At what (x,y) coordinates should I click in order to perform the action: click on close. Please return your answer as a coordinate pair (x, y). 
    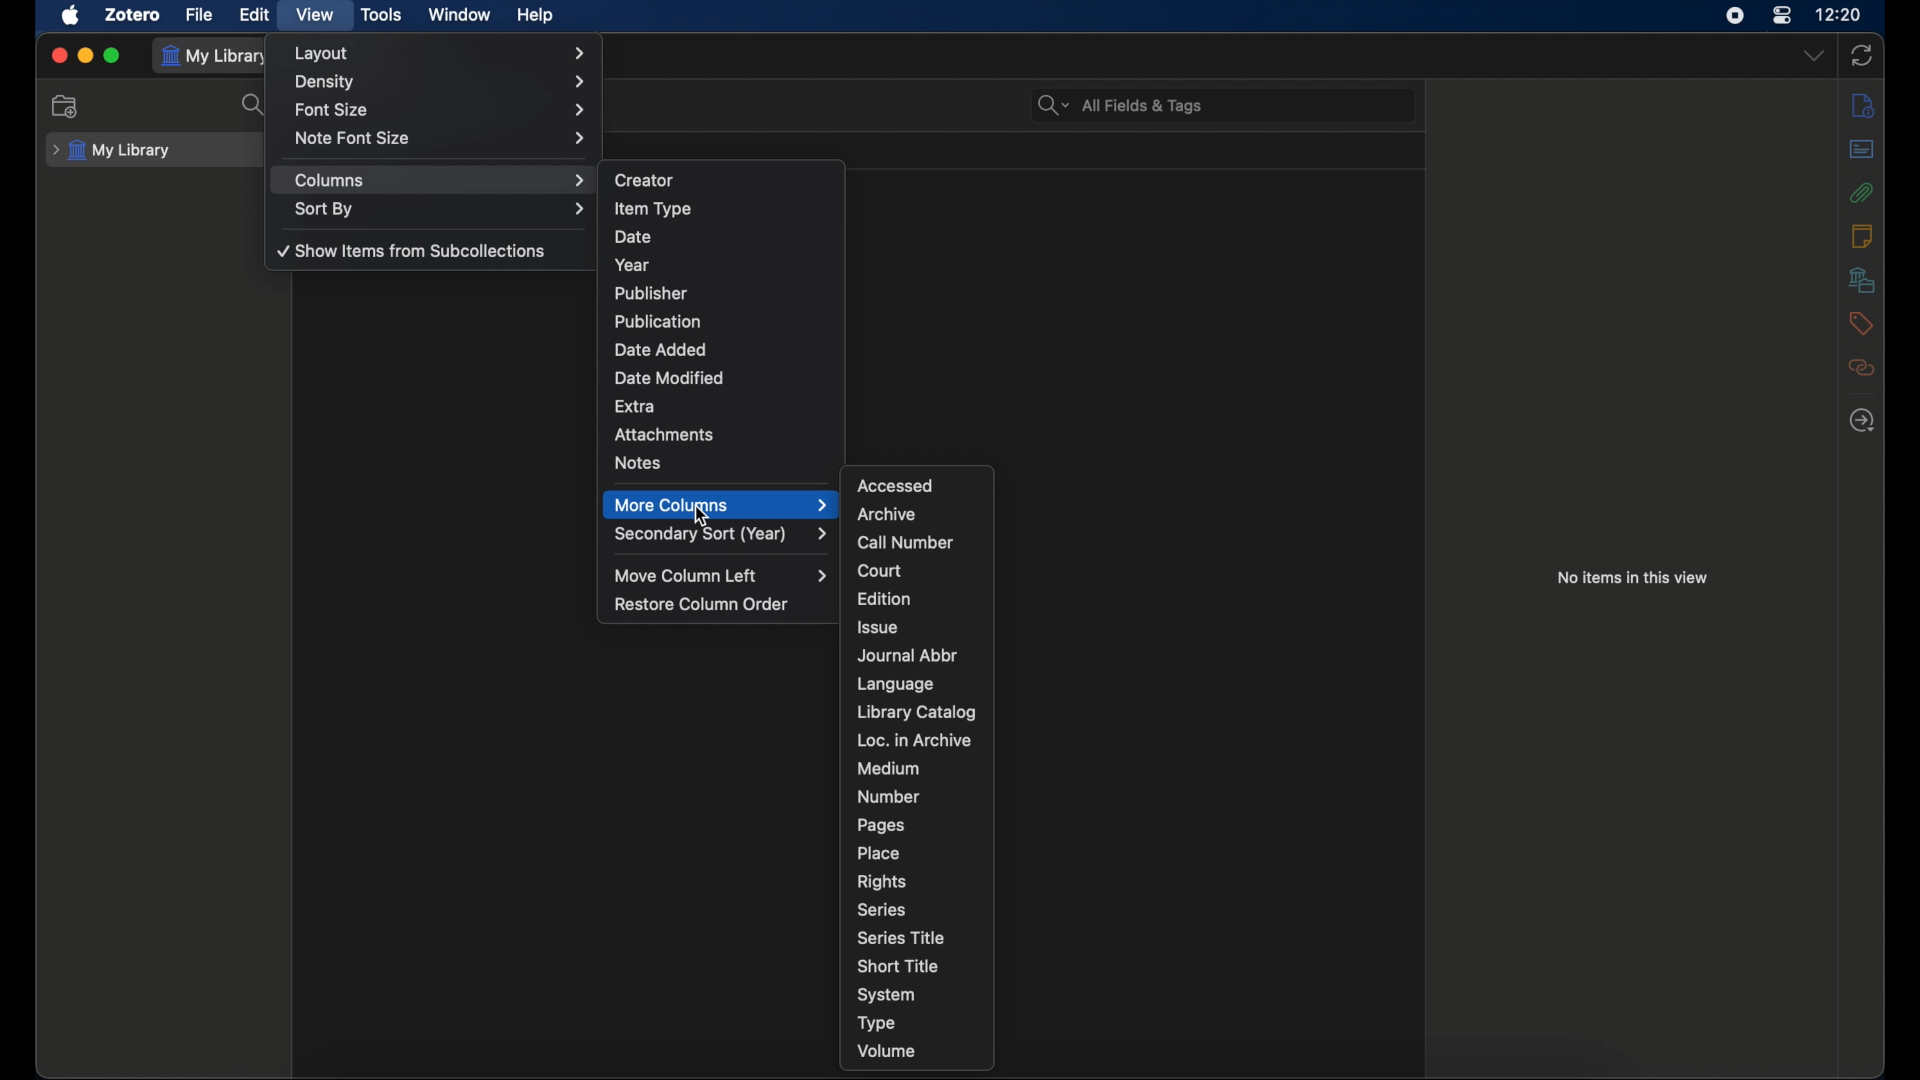
    Looking at the image, I should click on (58, 56).